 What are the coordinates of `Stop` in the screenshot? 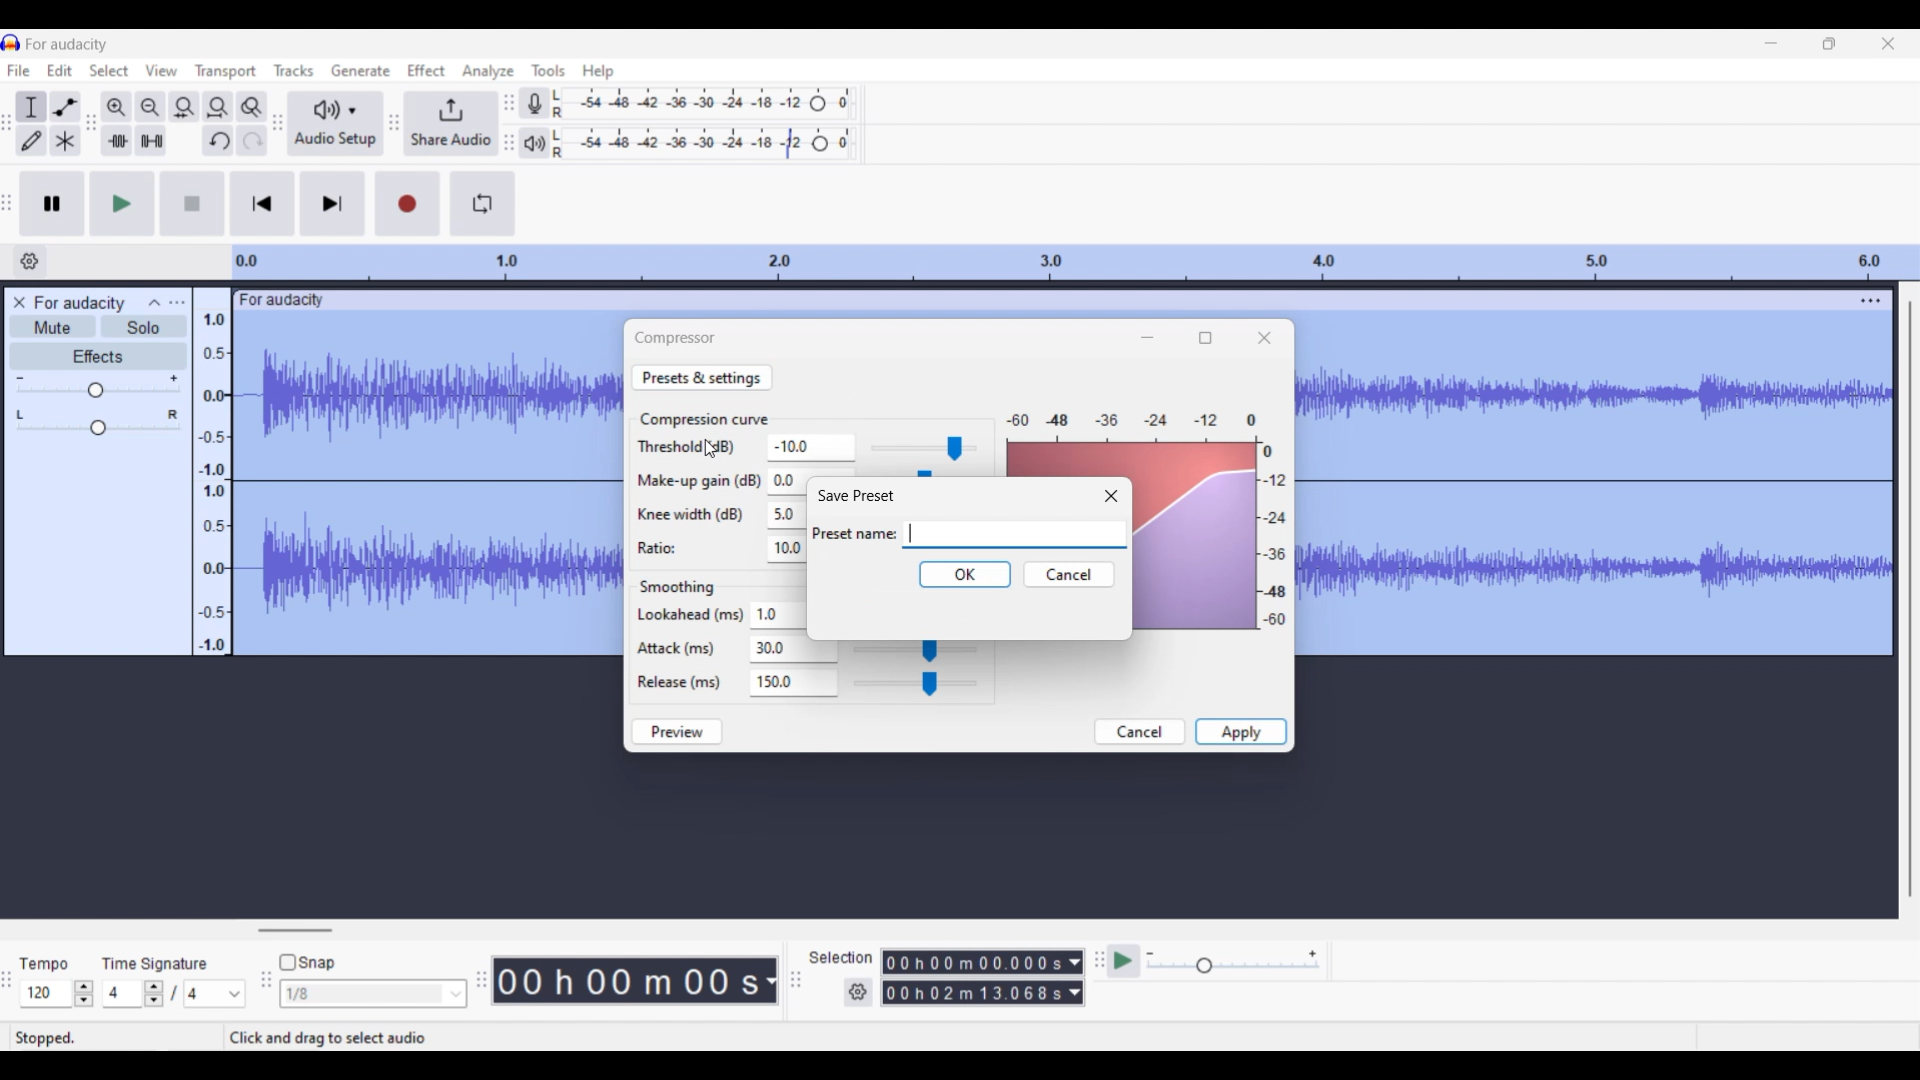 It's located at (192, 203).